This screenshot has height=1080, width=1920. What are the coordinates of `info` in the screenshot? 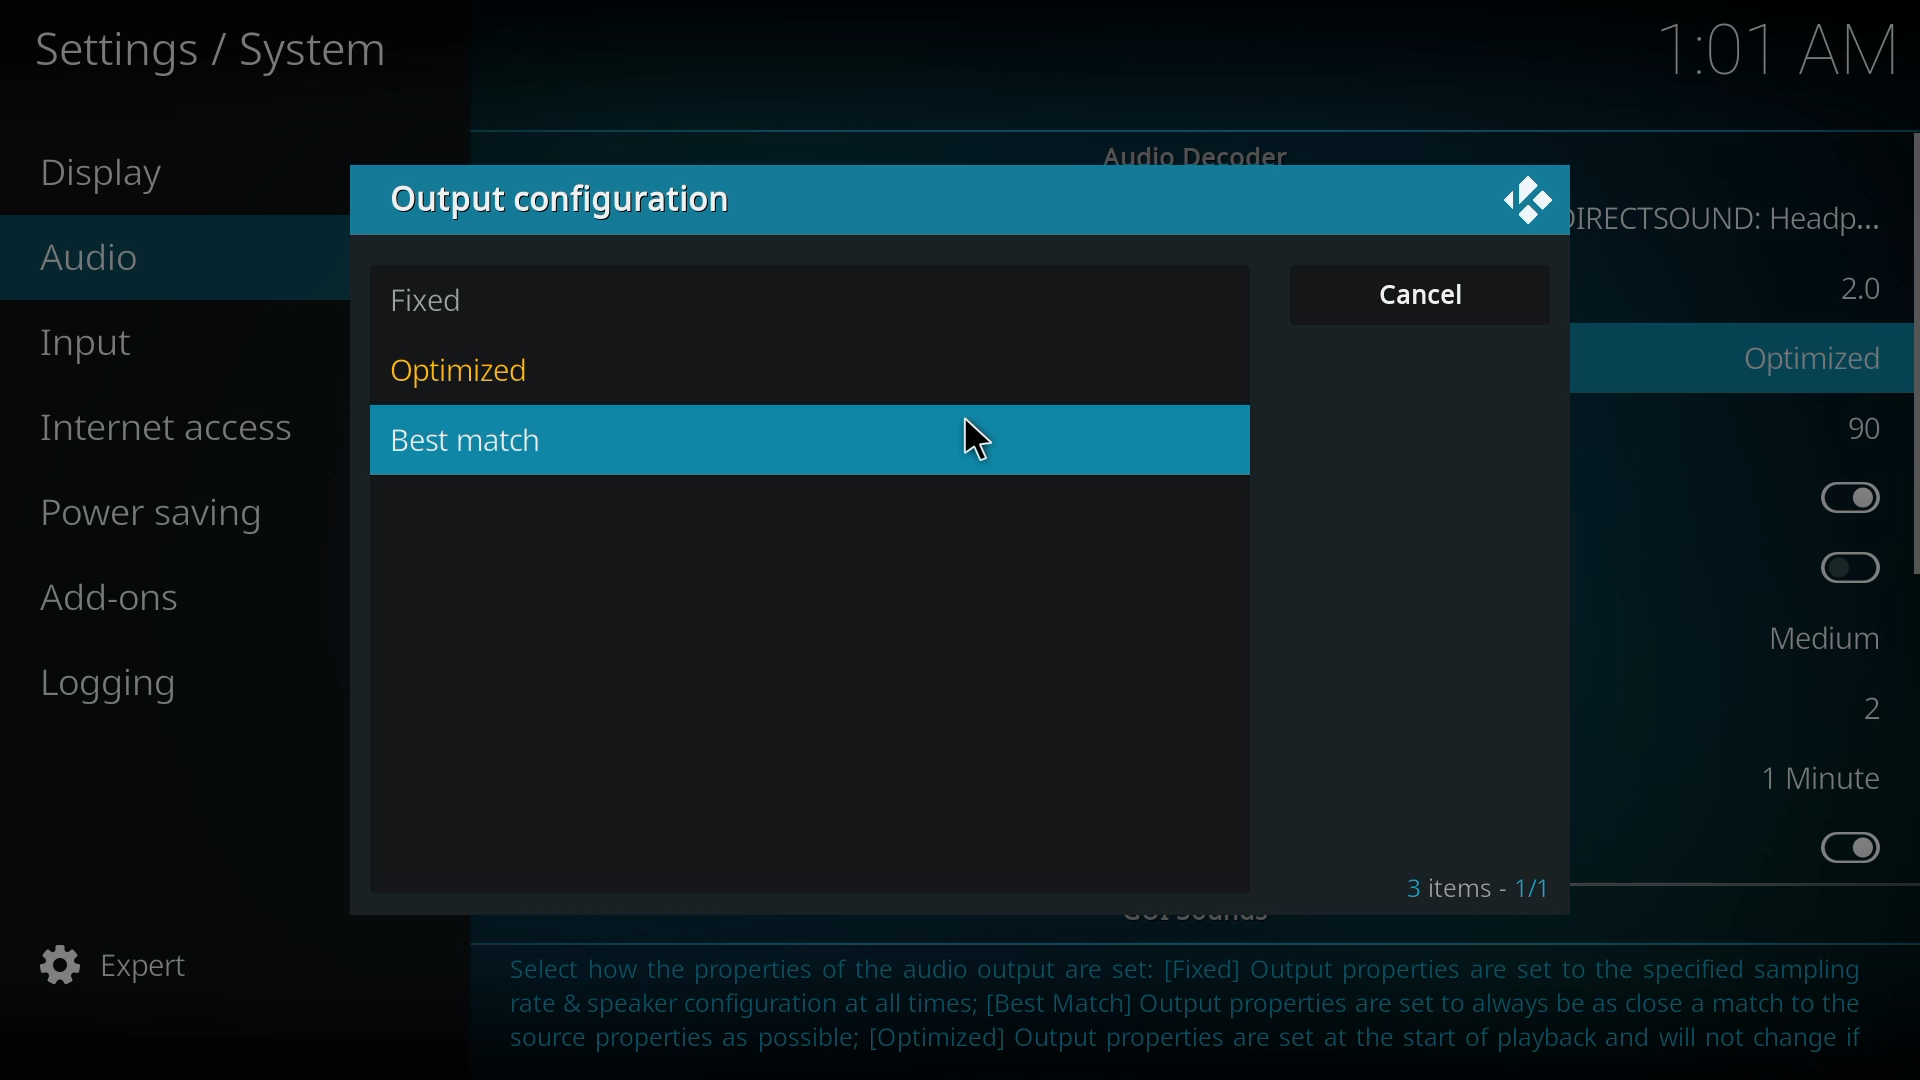 It's located at (1195, 1007).